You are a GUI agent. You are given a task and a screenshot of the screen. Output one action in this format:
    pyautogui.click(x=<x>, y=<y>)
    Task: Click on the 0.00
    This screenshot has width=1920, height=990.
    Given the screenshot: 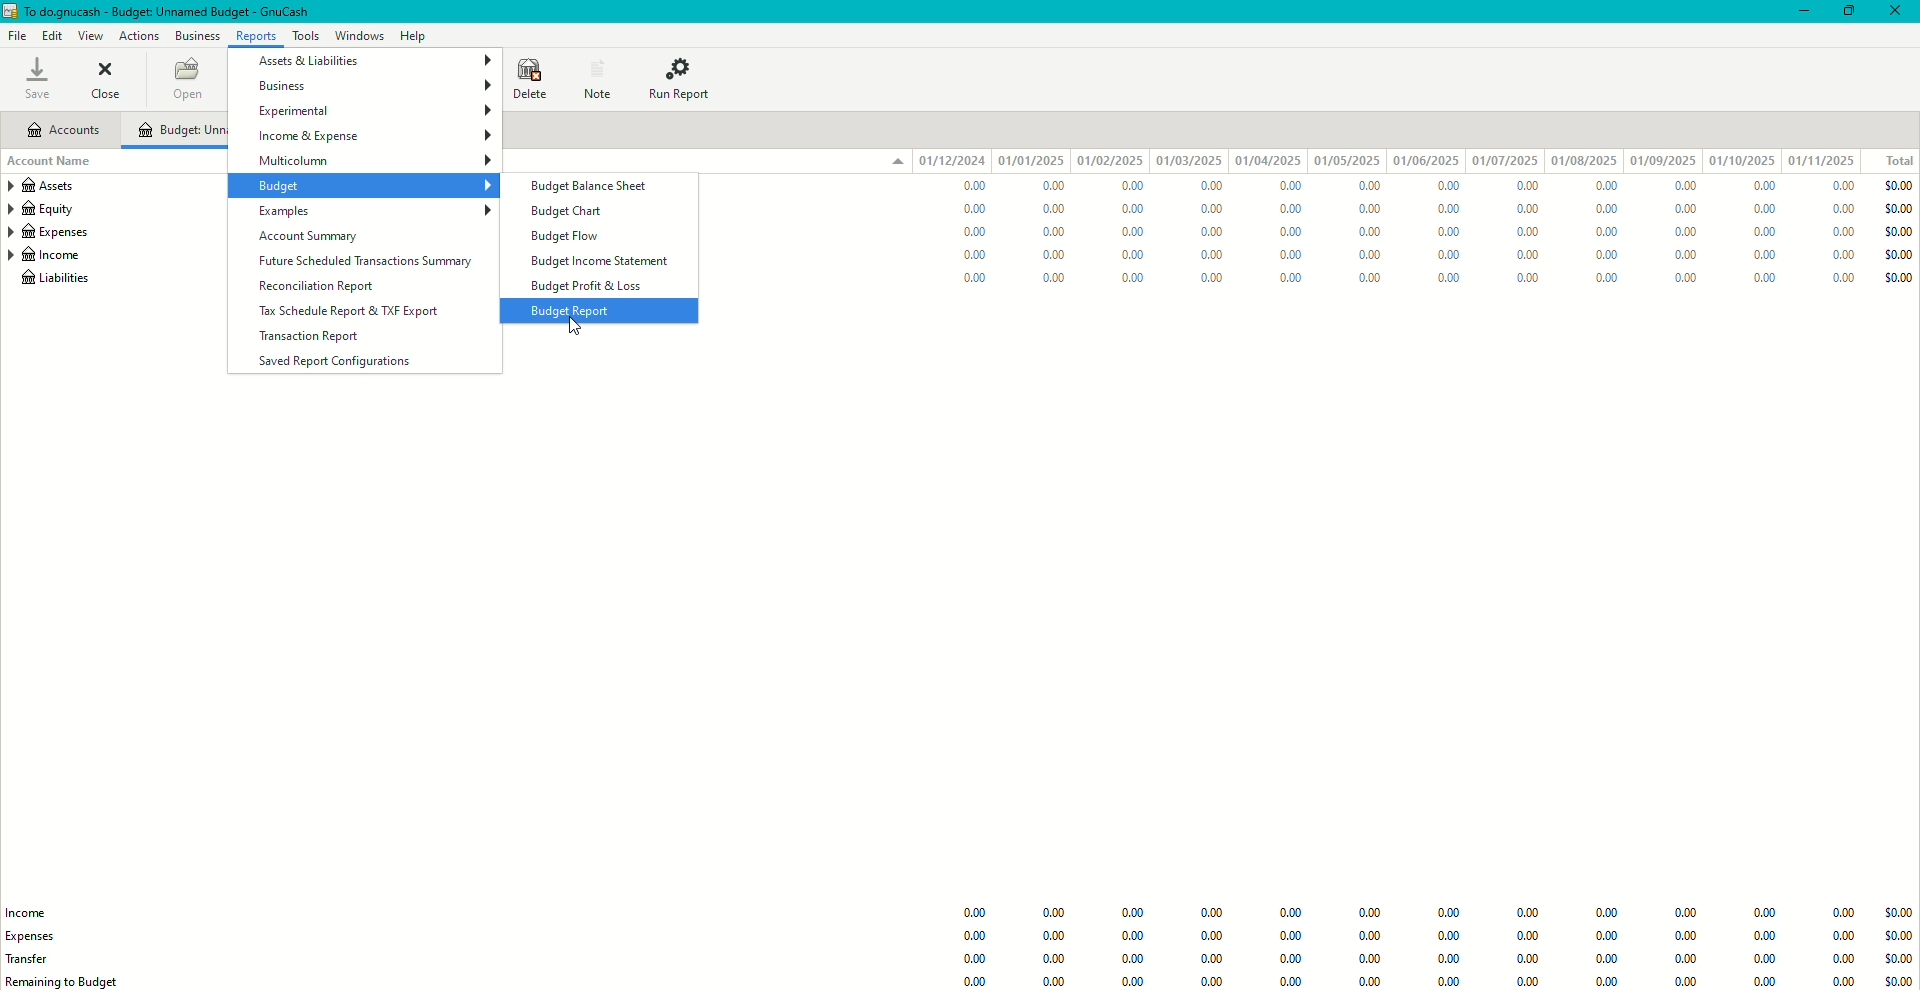 What is the action you would take?
    pyautogui.click(x=1134, y=981)
    